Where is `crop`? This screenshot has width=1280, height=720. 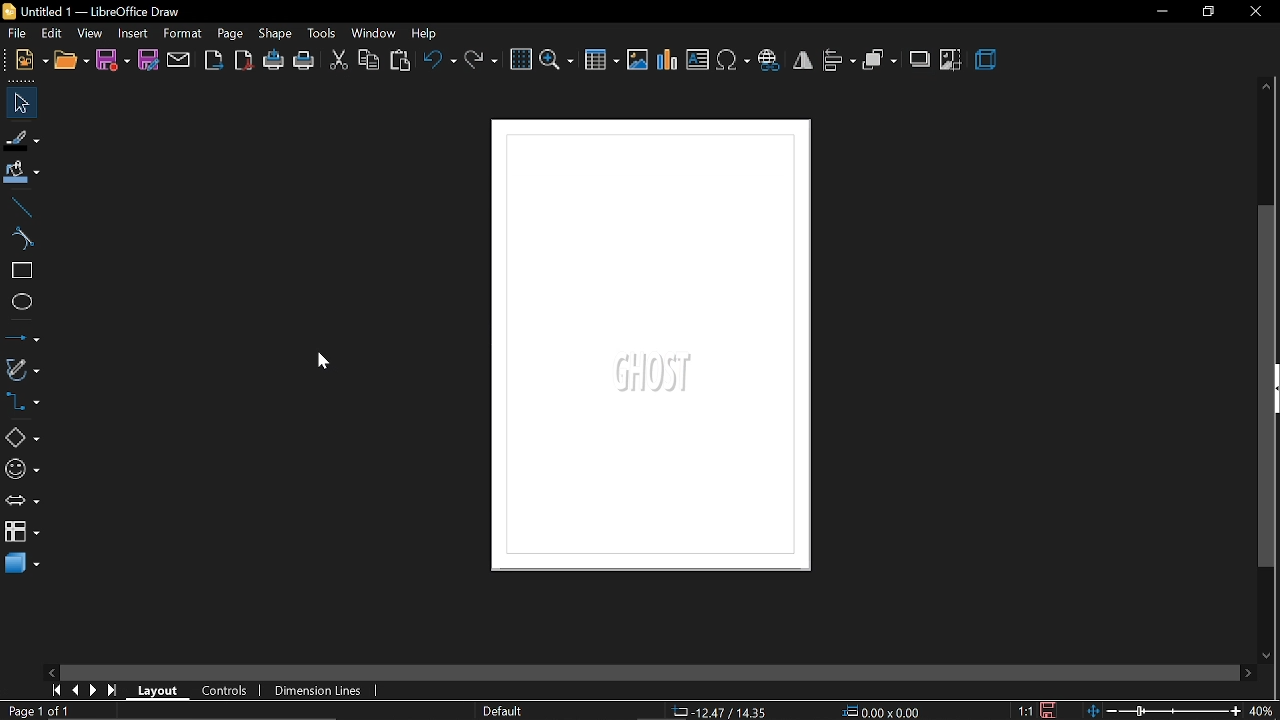
crop is located at coordinates (950, 61).